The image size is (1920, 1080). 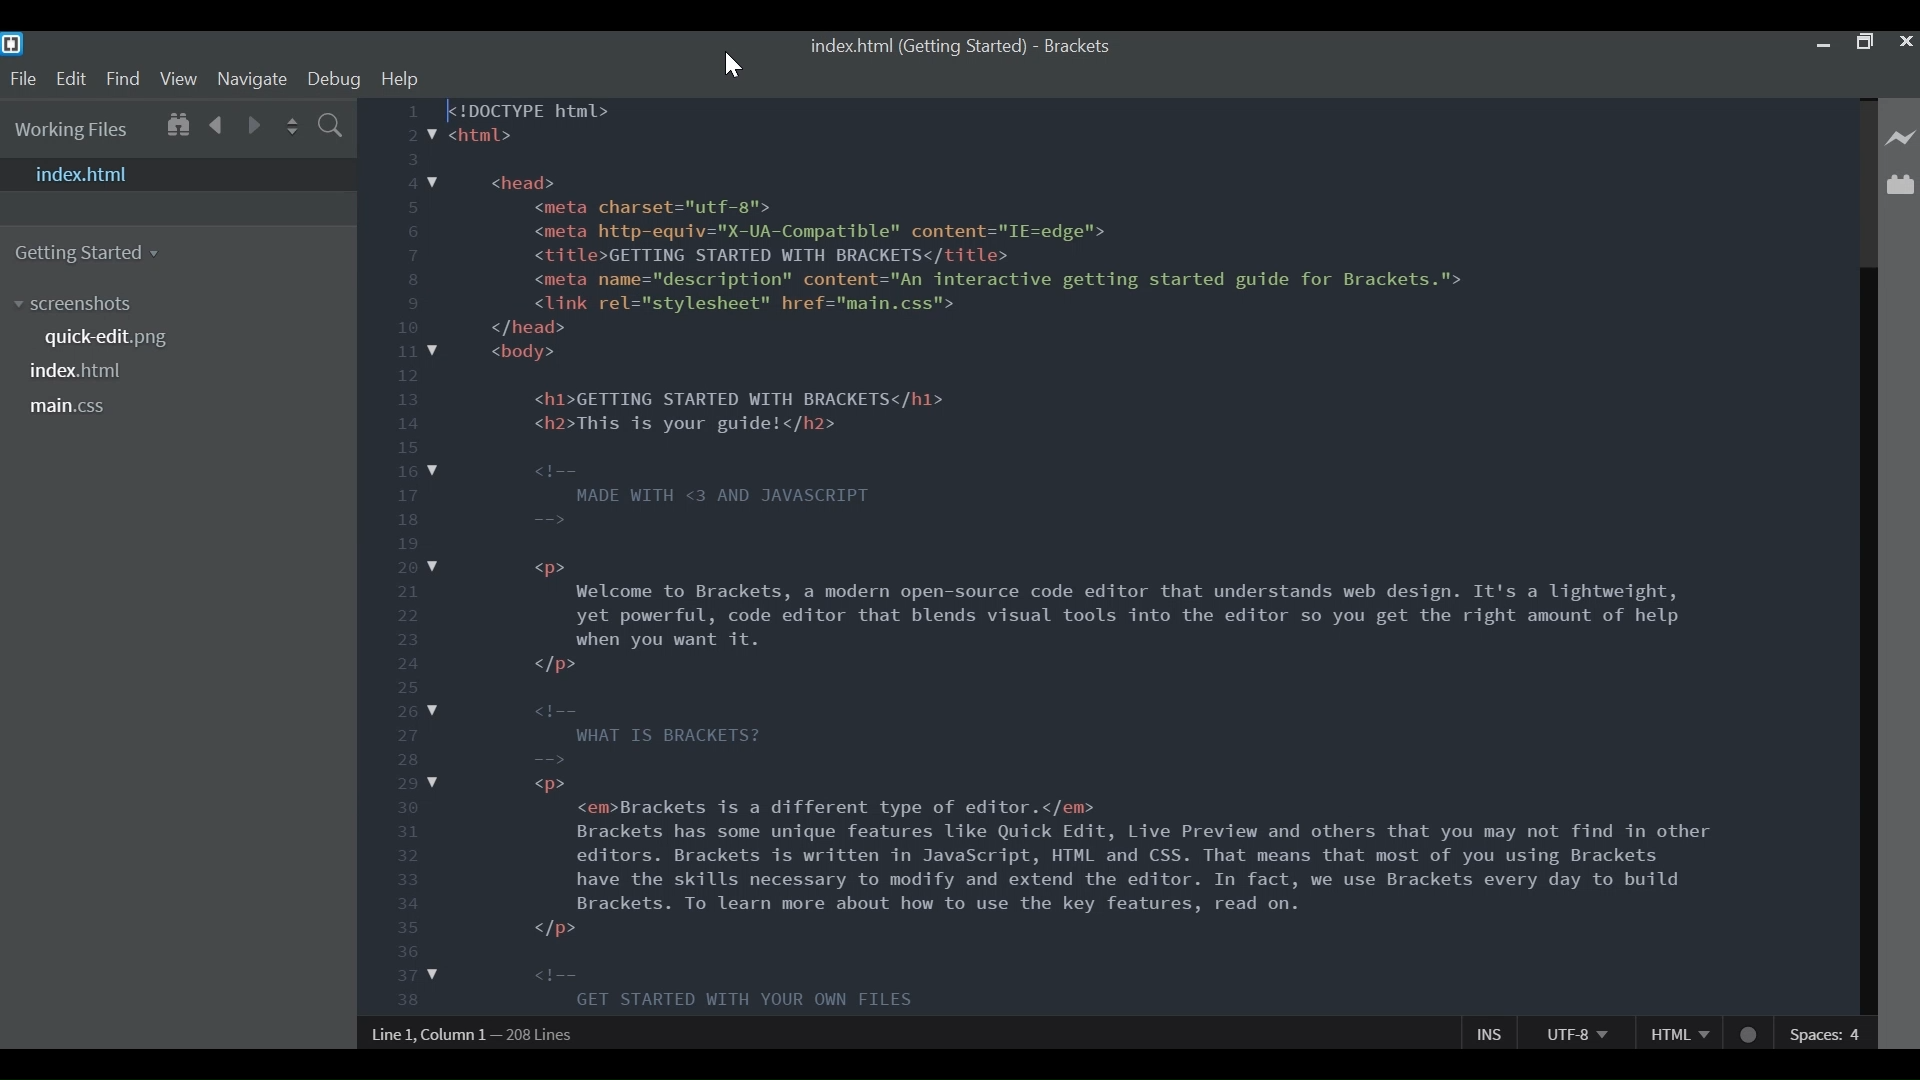 What do you see at coordinates (70, 82) in the screenshot?
I see `Edit` at bounding box center [70, 82].